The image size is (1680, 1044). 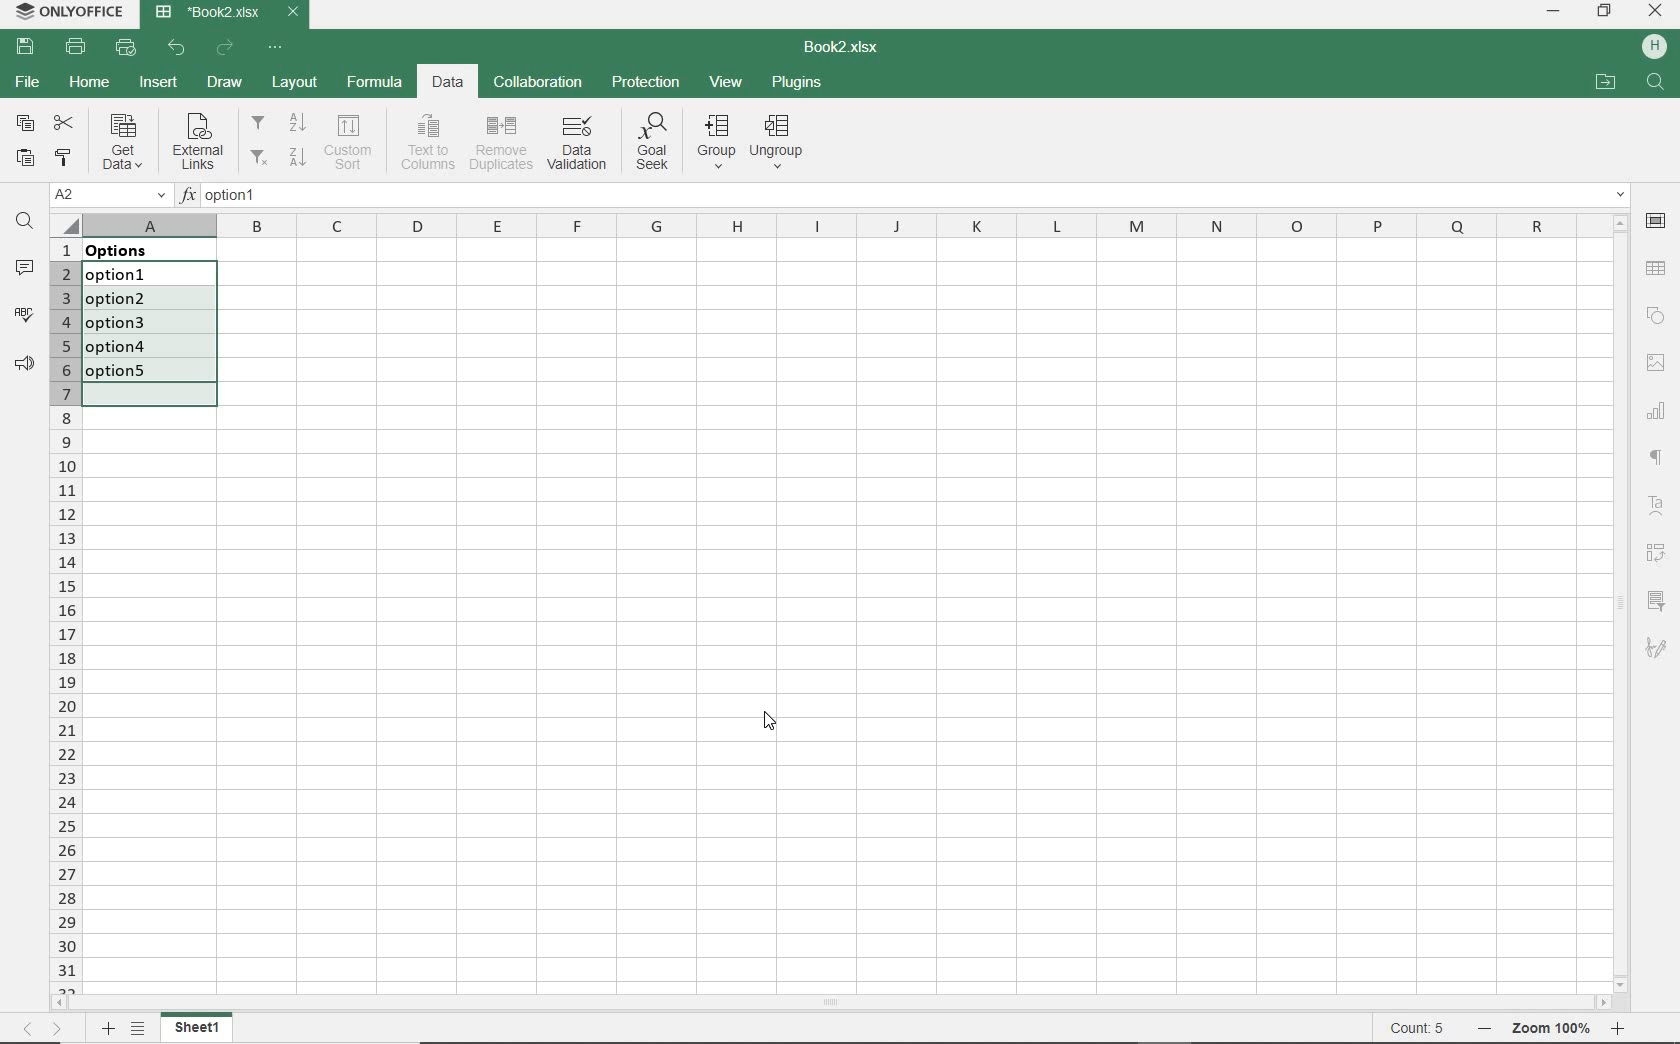 I want to click on SHAPE, so click(x=1658, y=316).